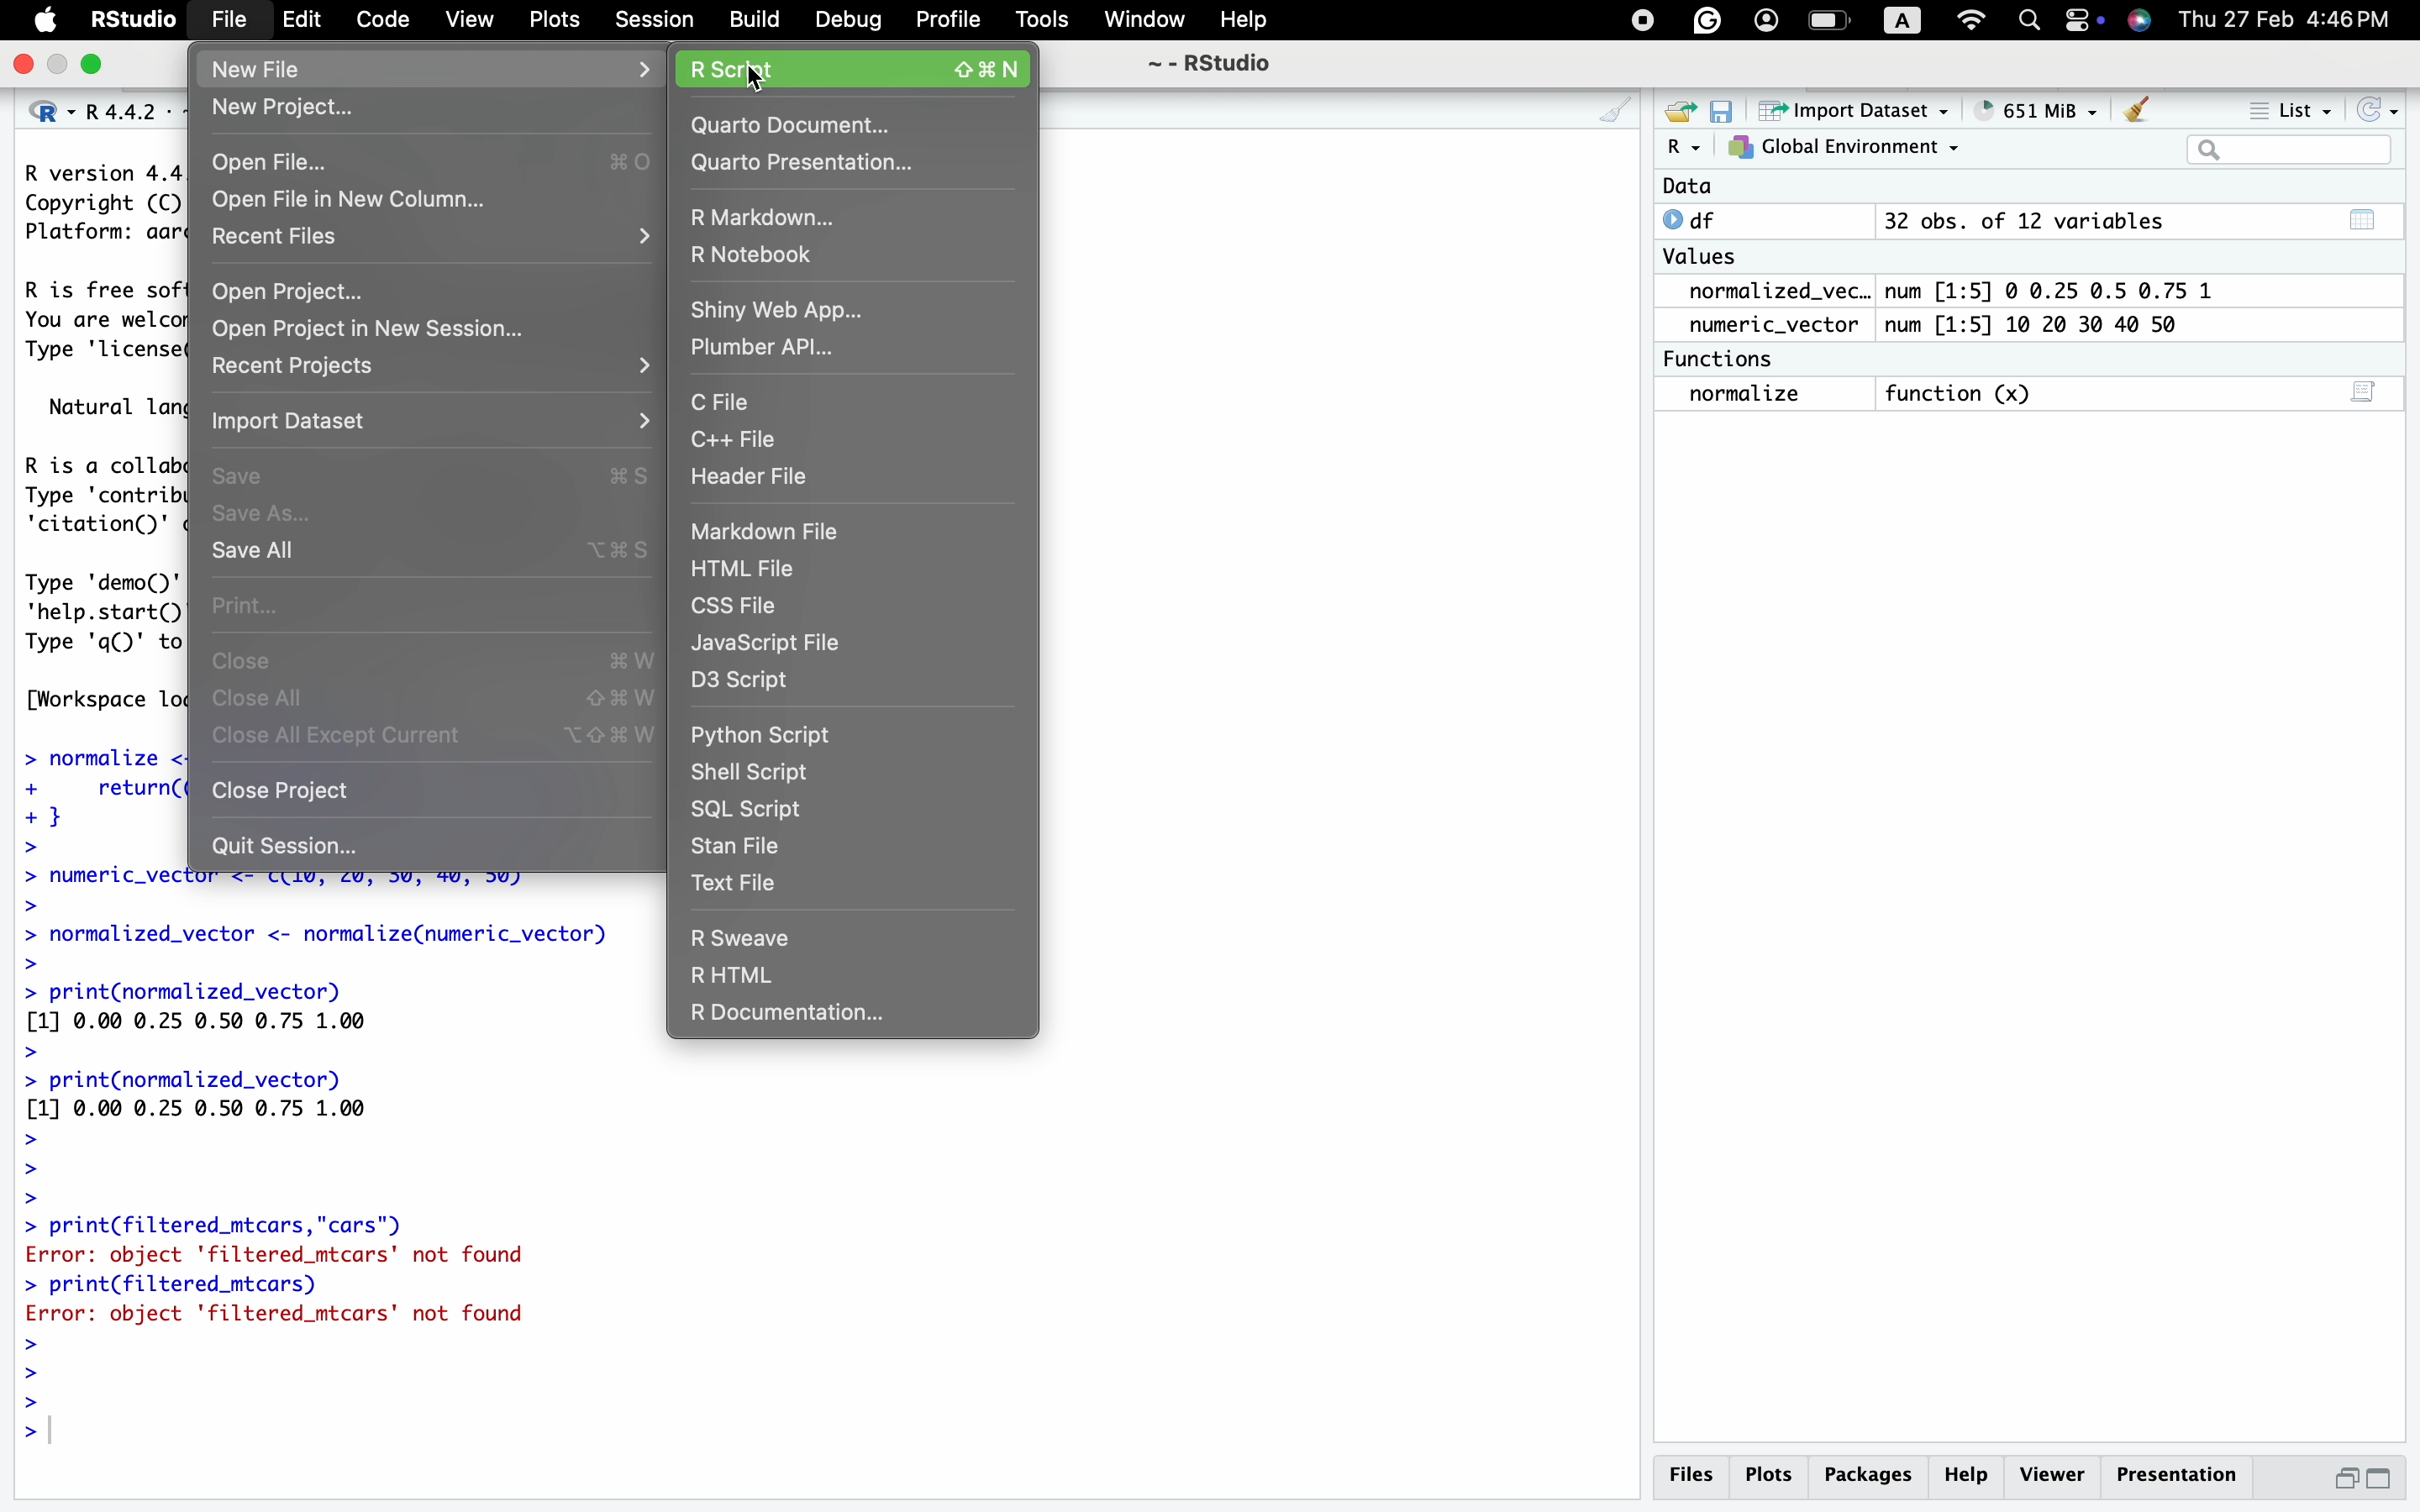  What do you see at coordinates (771, 346) in the screenshot?
I see `Plumber API...` at bounding box center [771, 346].